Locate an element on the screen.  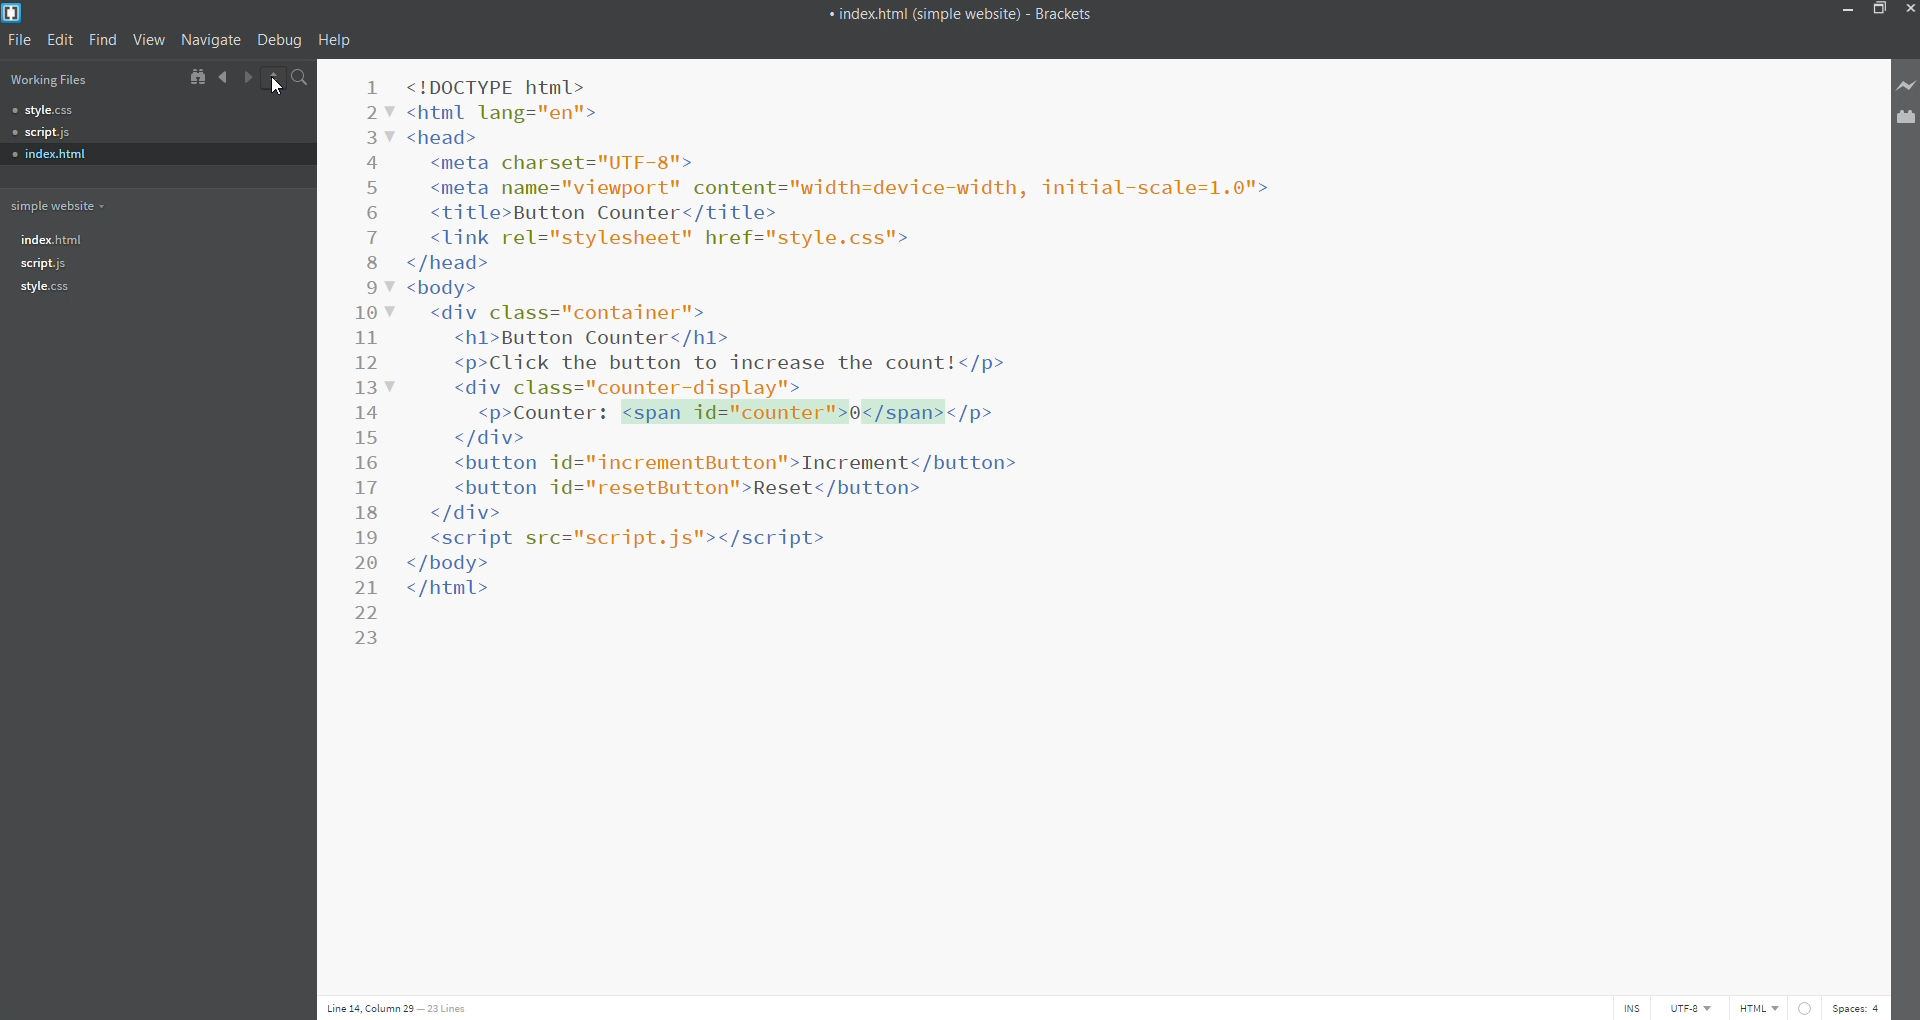
lines: 23 lines is located at coordinates (449, 1009).